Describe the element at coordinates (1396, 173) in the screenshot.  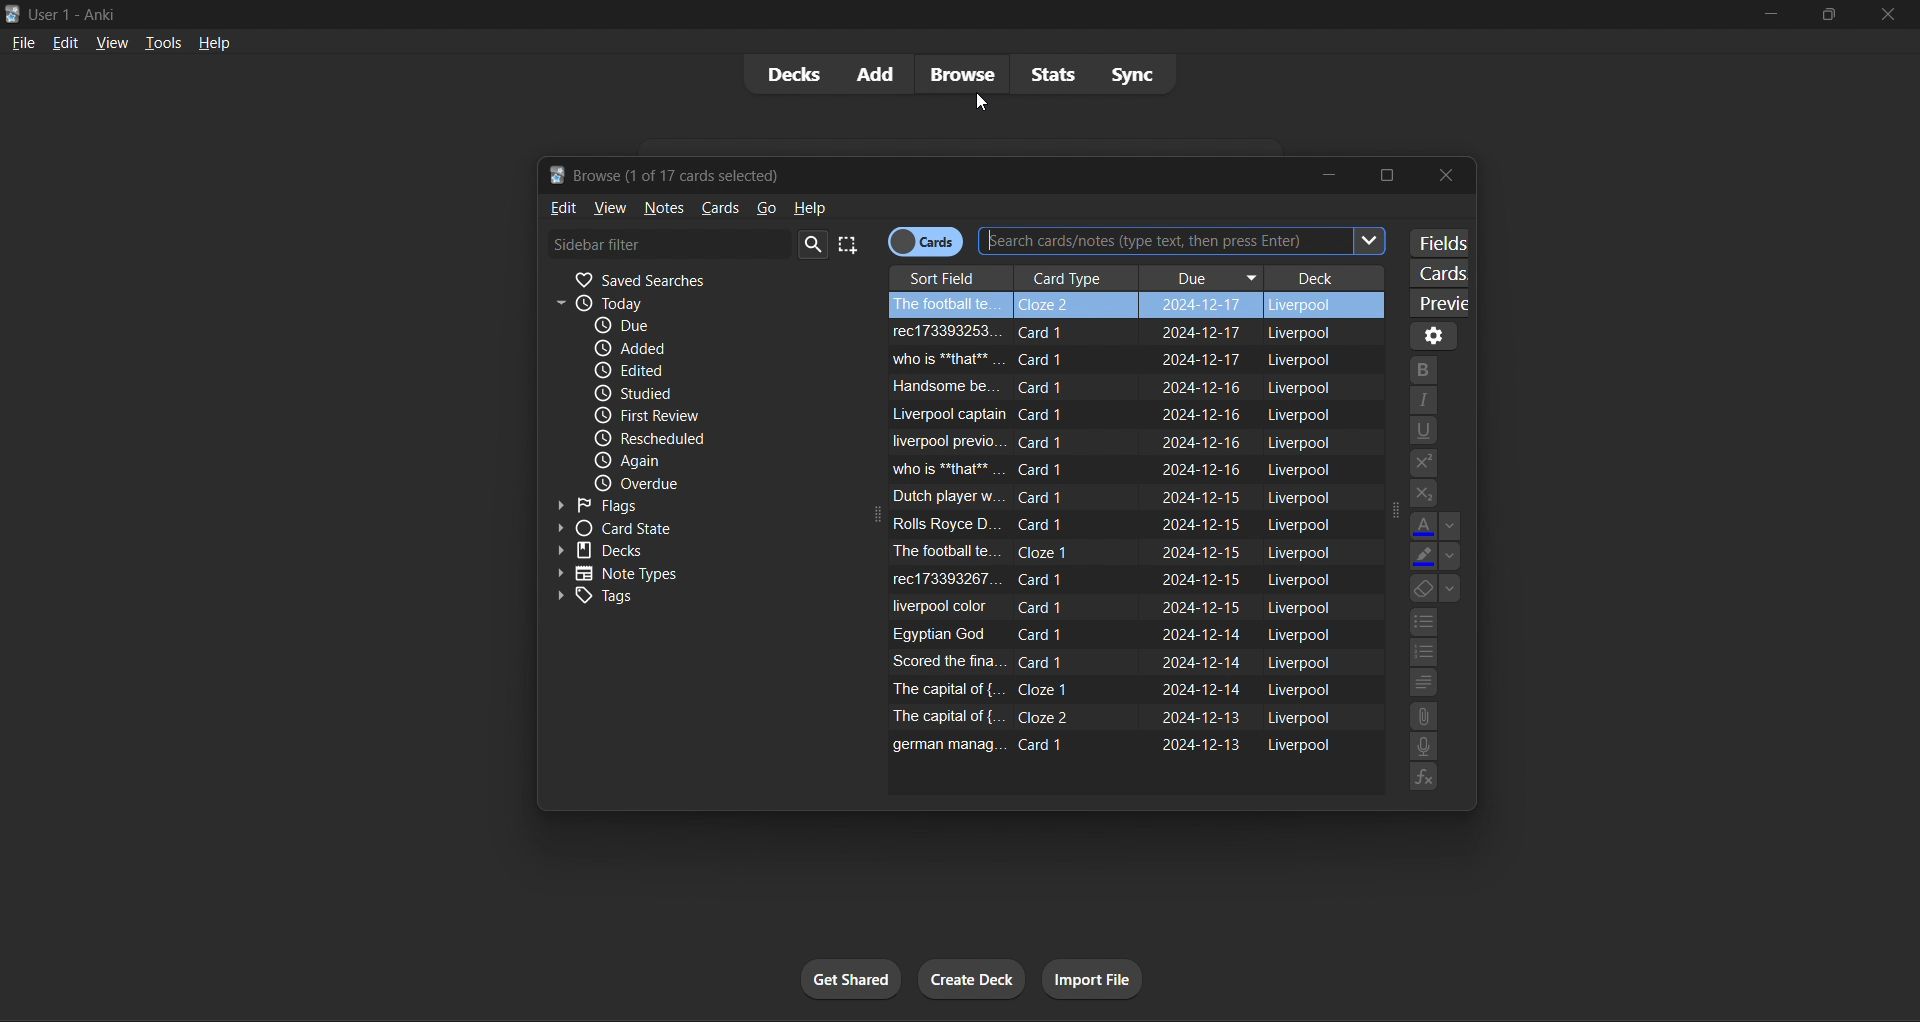
I see `` at that location.